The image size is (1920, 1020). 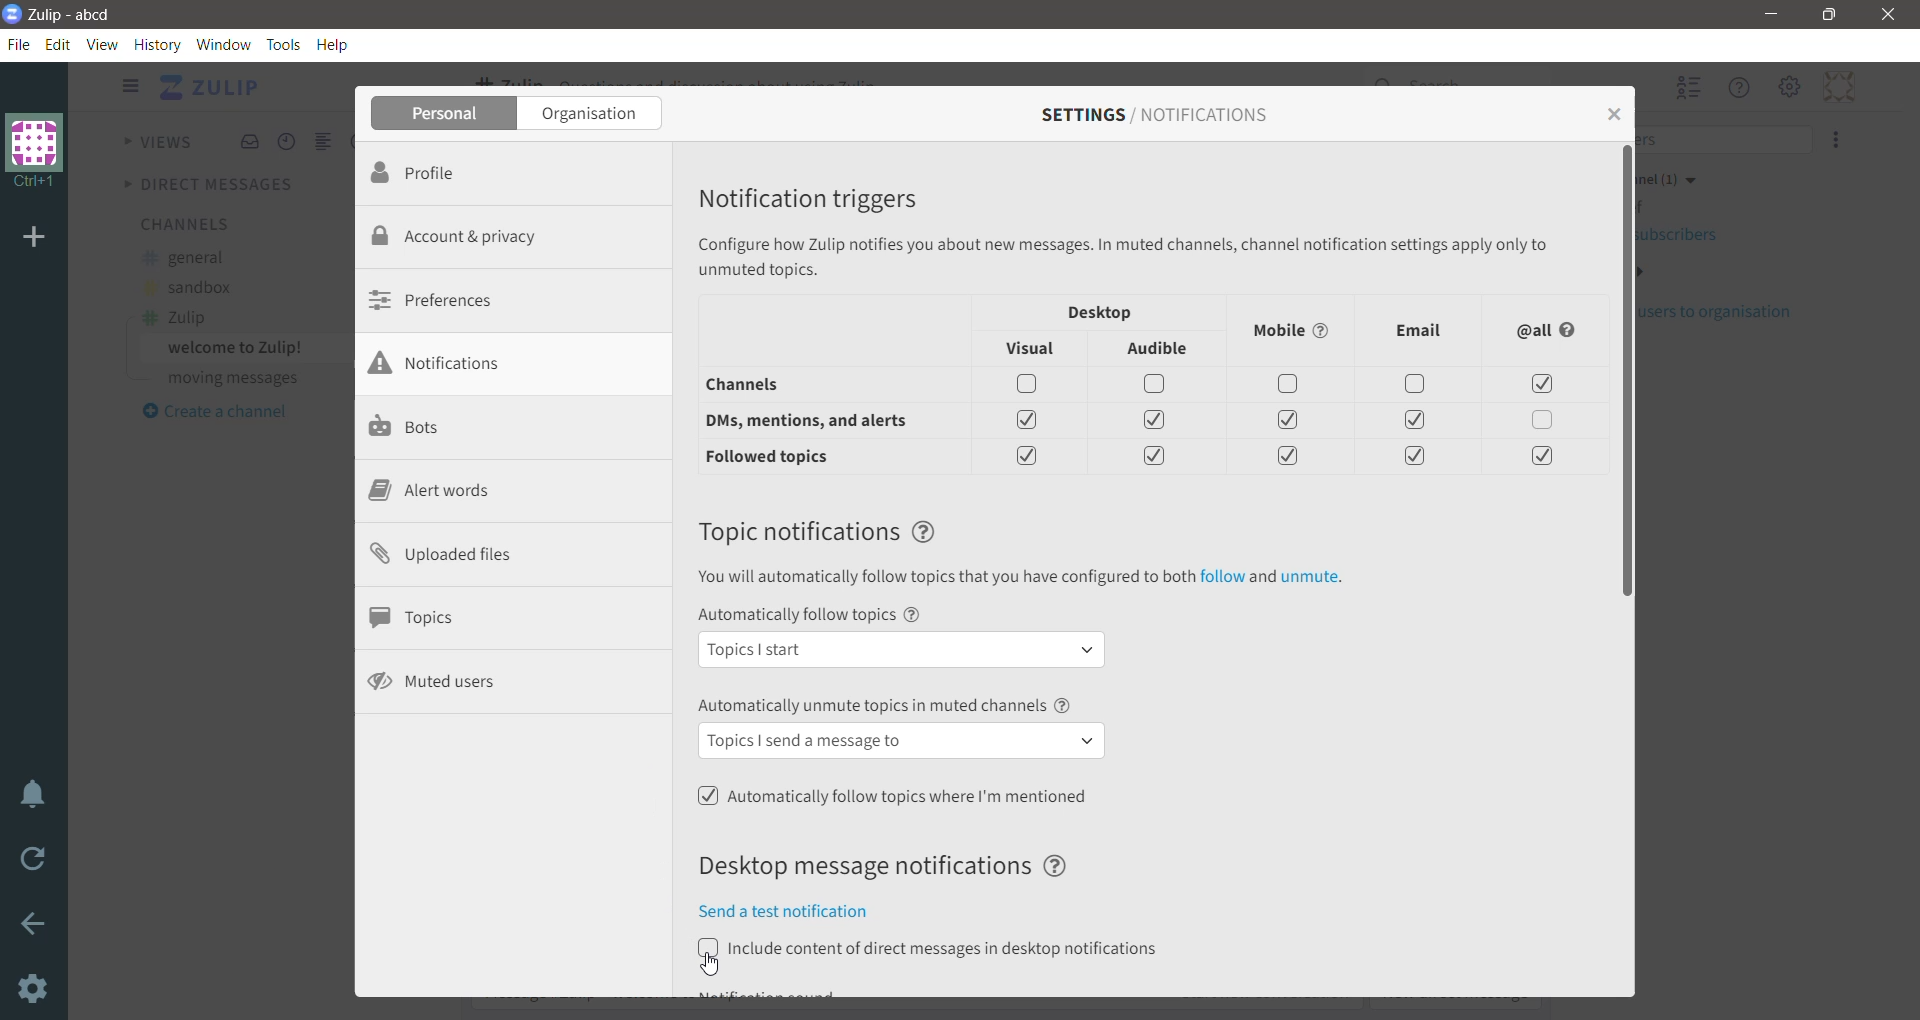 What do you see at coordinates (781, 458) in the screenshot?
I see `Followed topics` at bounding box center [781, 458].